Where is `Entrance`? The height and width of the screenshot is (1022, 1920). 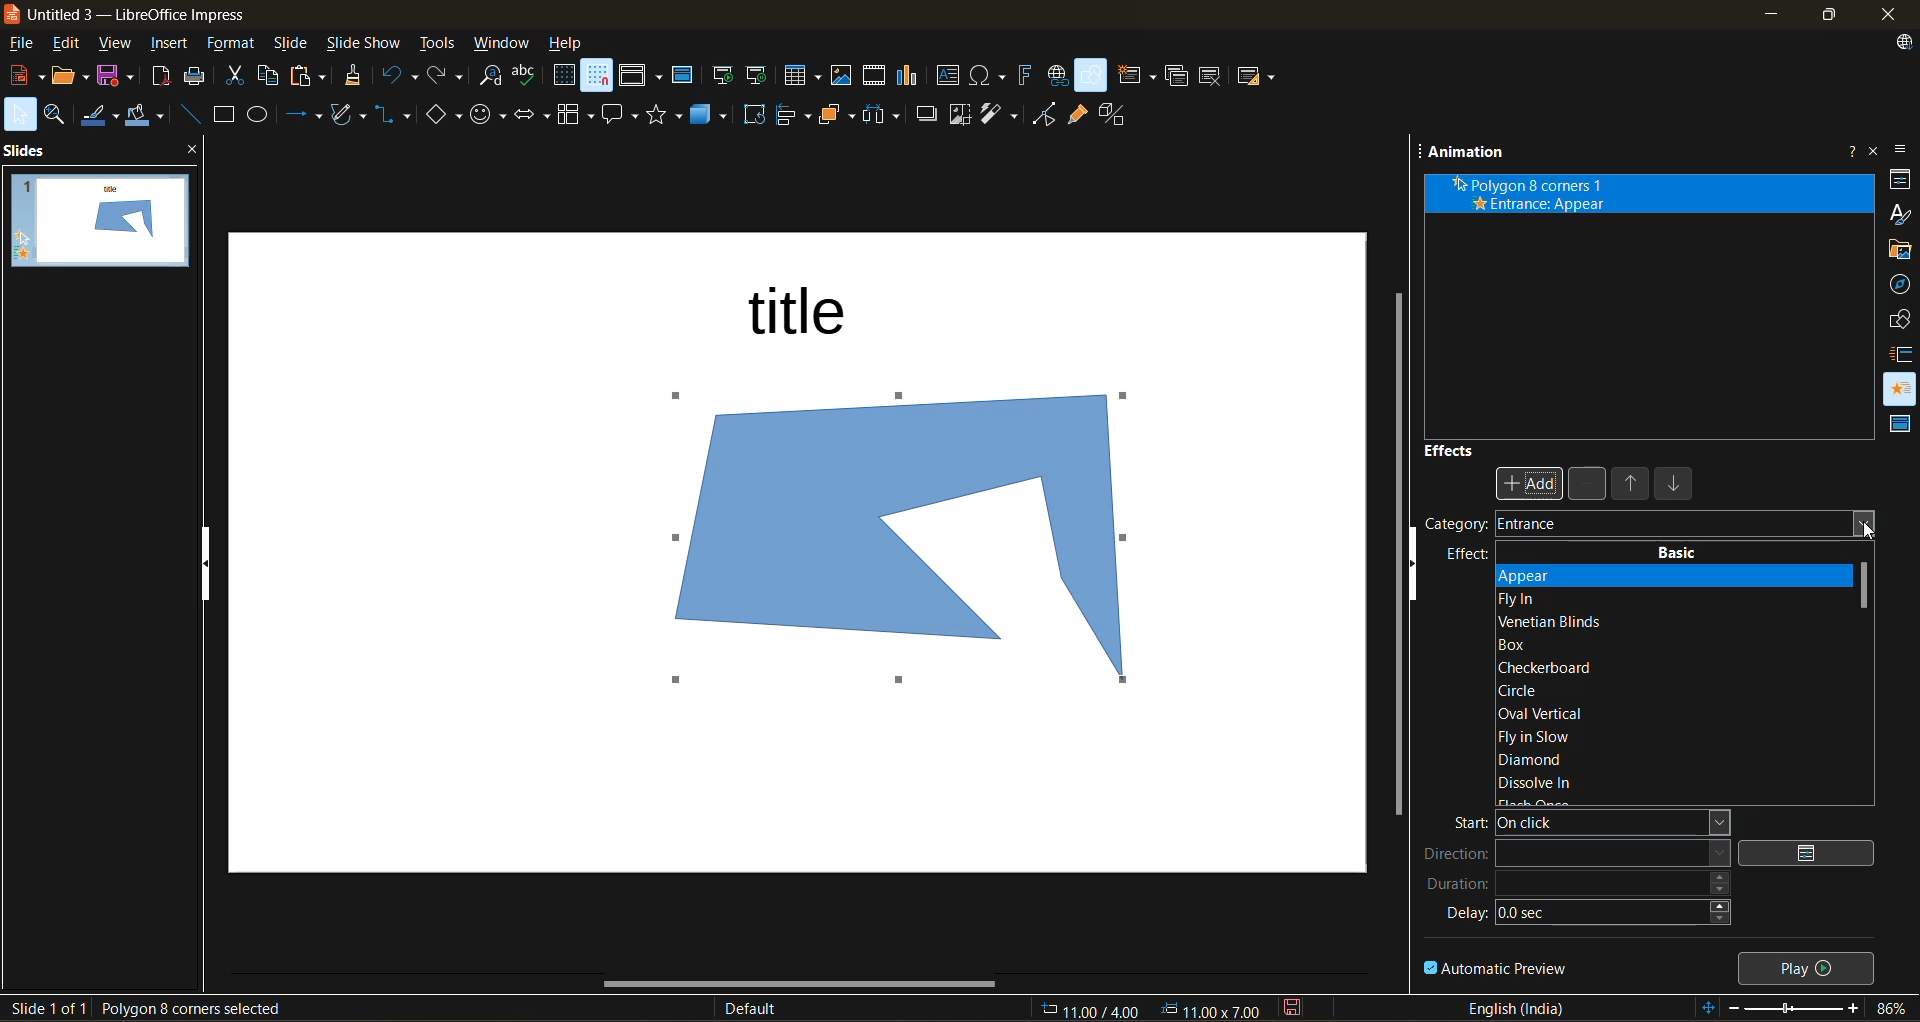 Entrance is located at coordinates (1551, 526).